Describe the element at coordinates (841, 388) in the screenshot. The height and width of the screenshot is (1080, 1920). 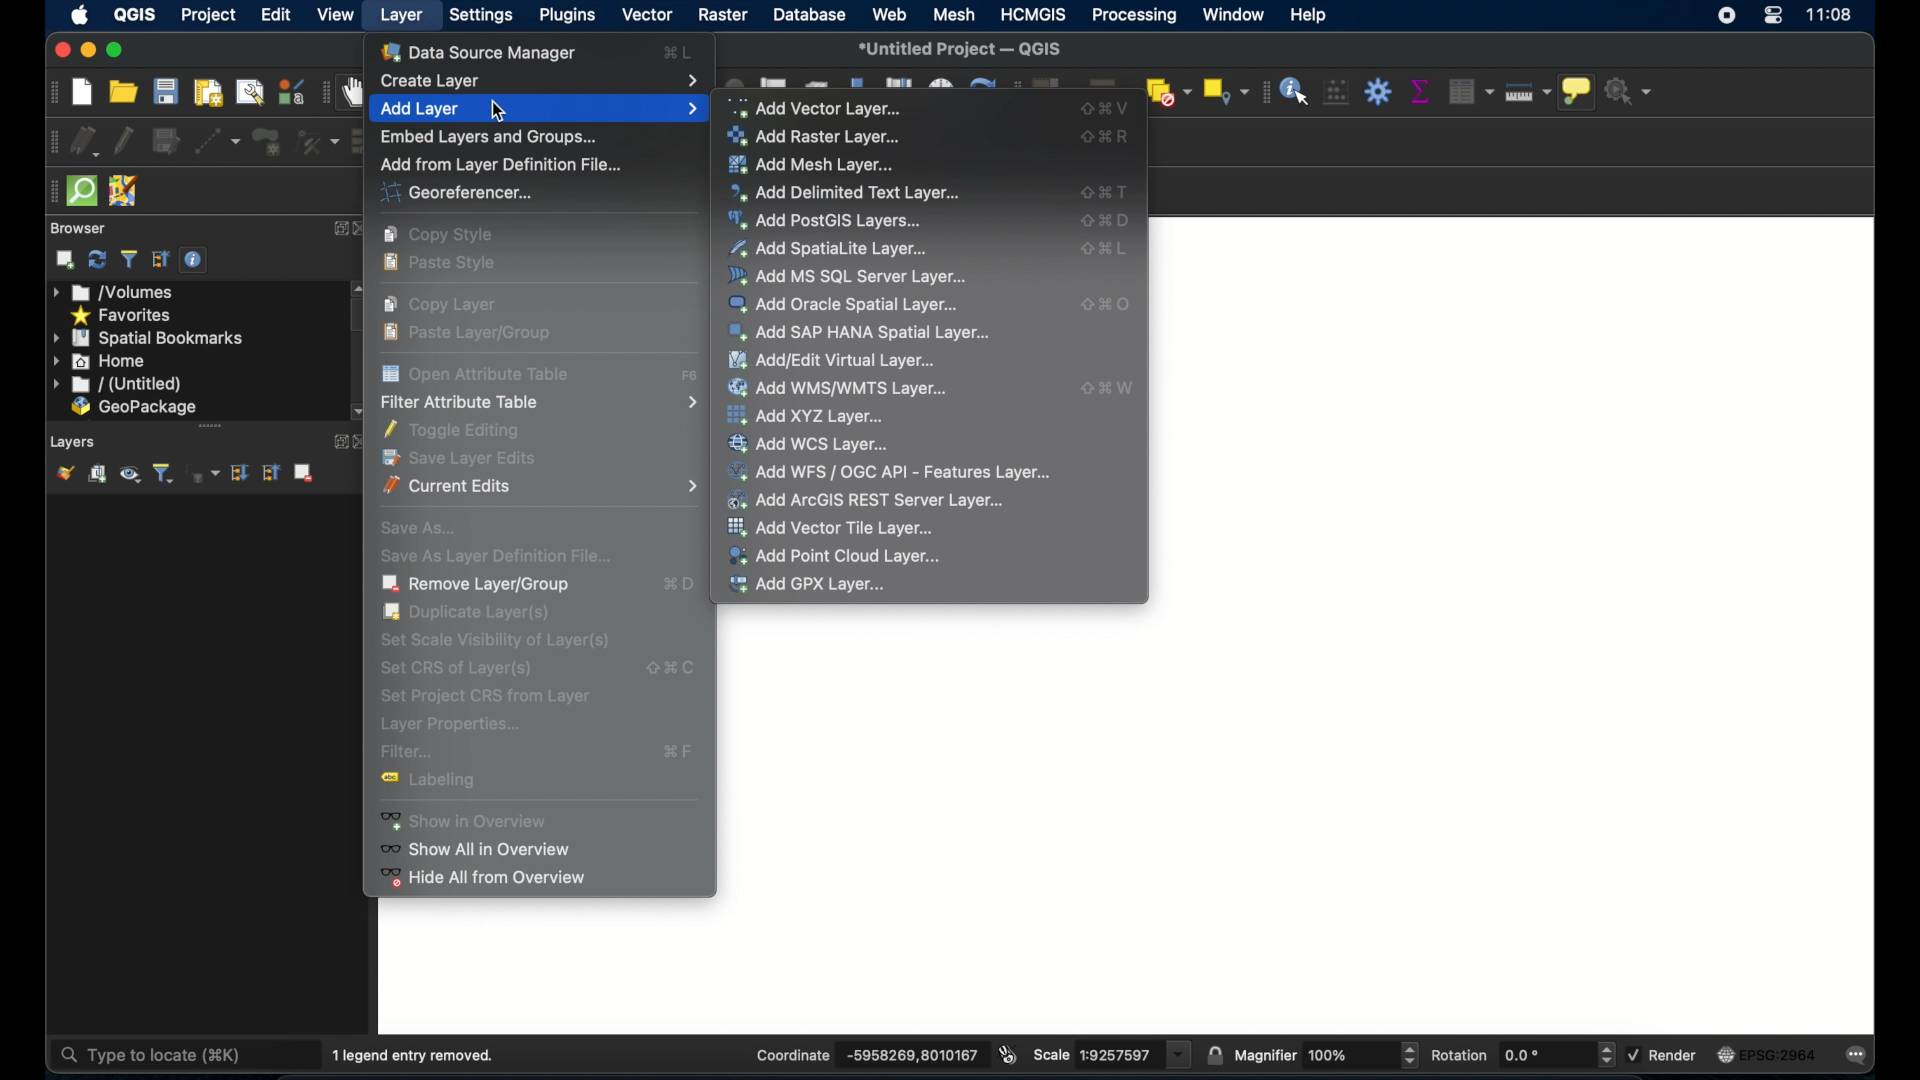
I see `add wms/wmts layer` at that location.